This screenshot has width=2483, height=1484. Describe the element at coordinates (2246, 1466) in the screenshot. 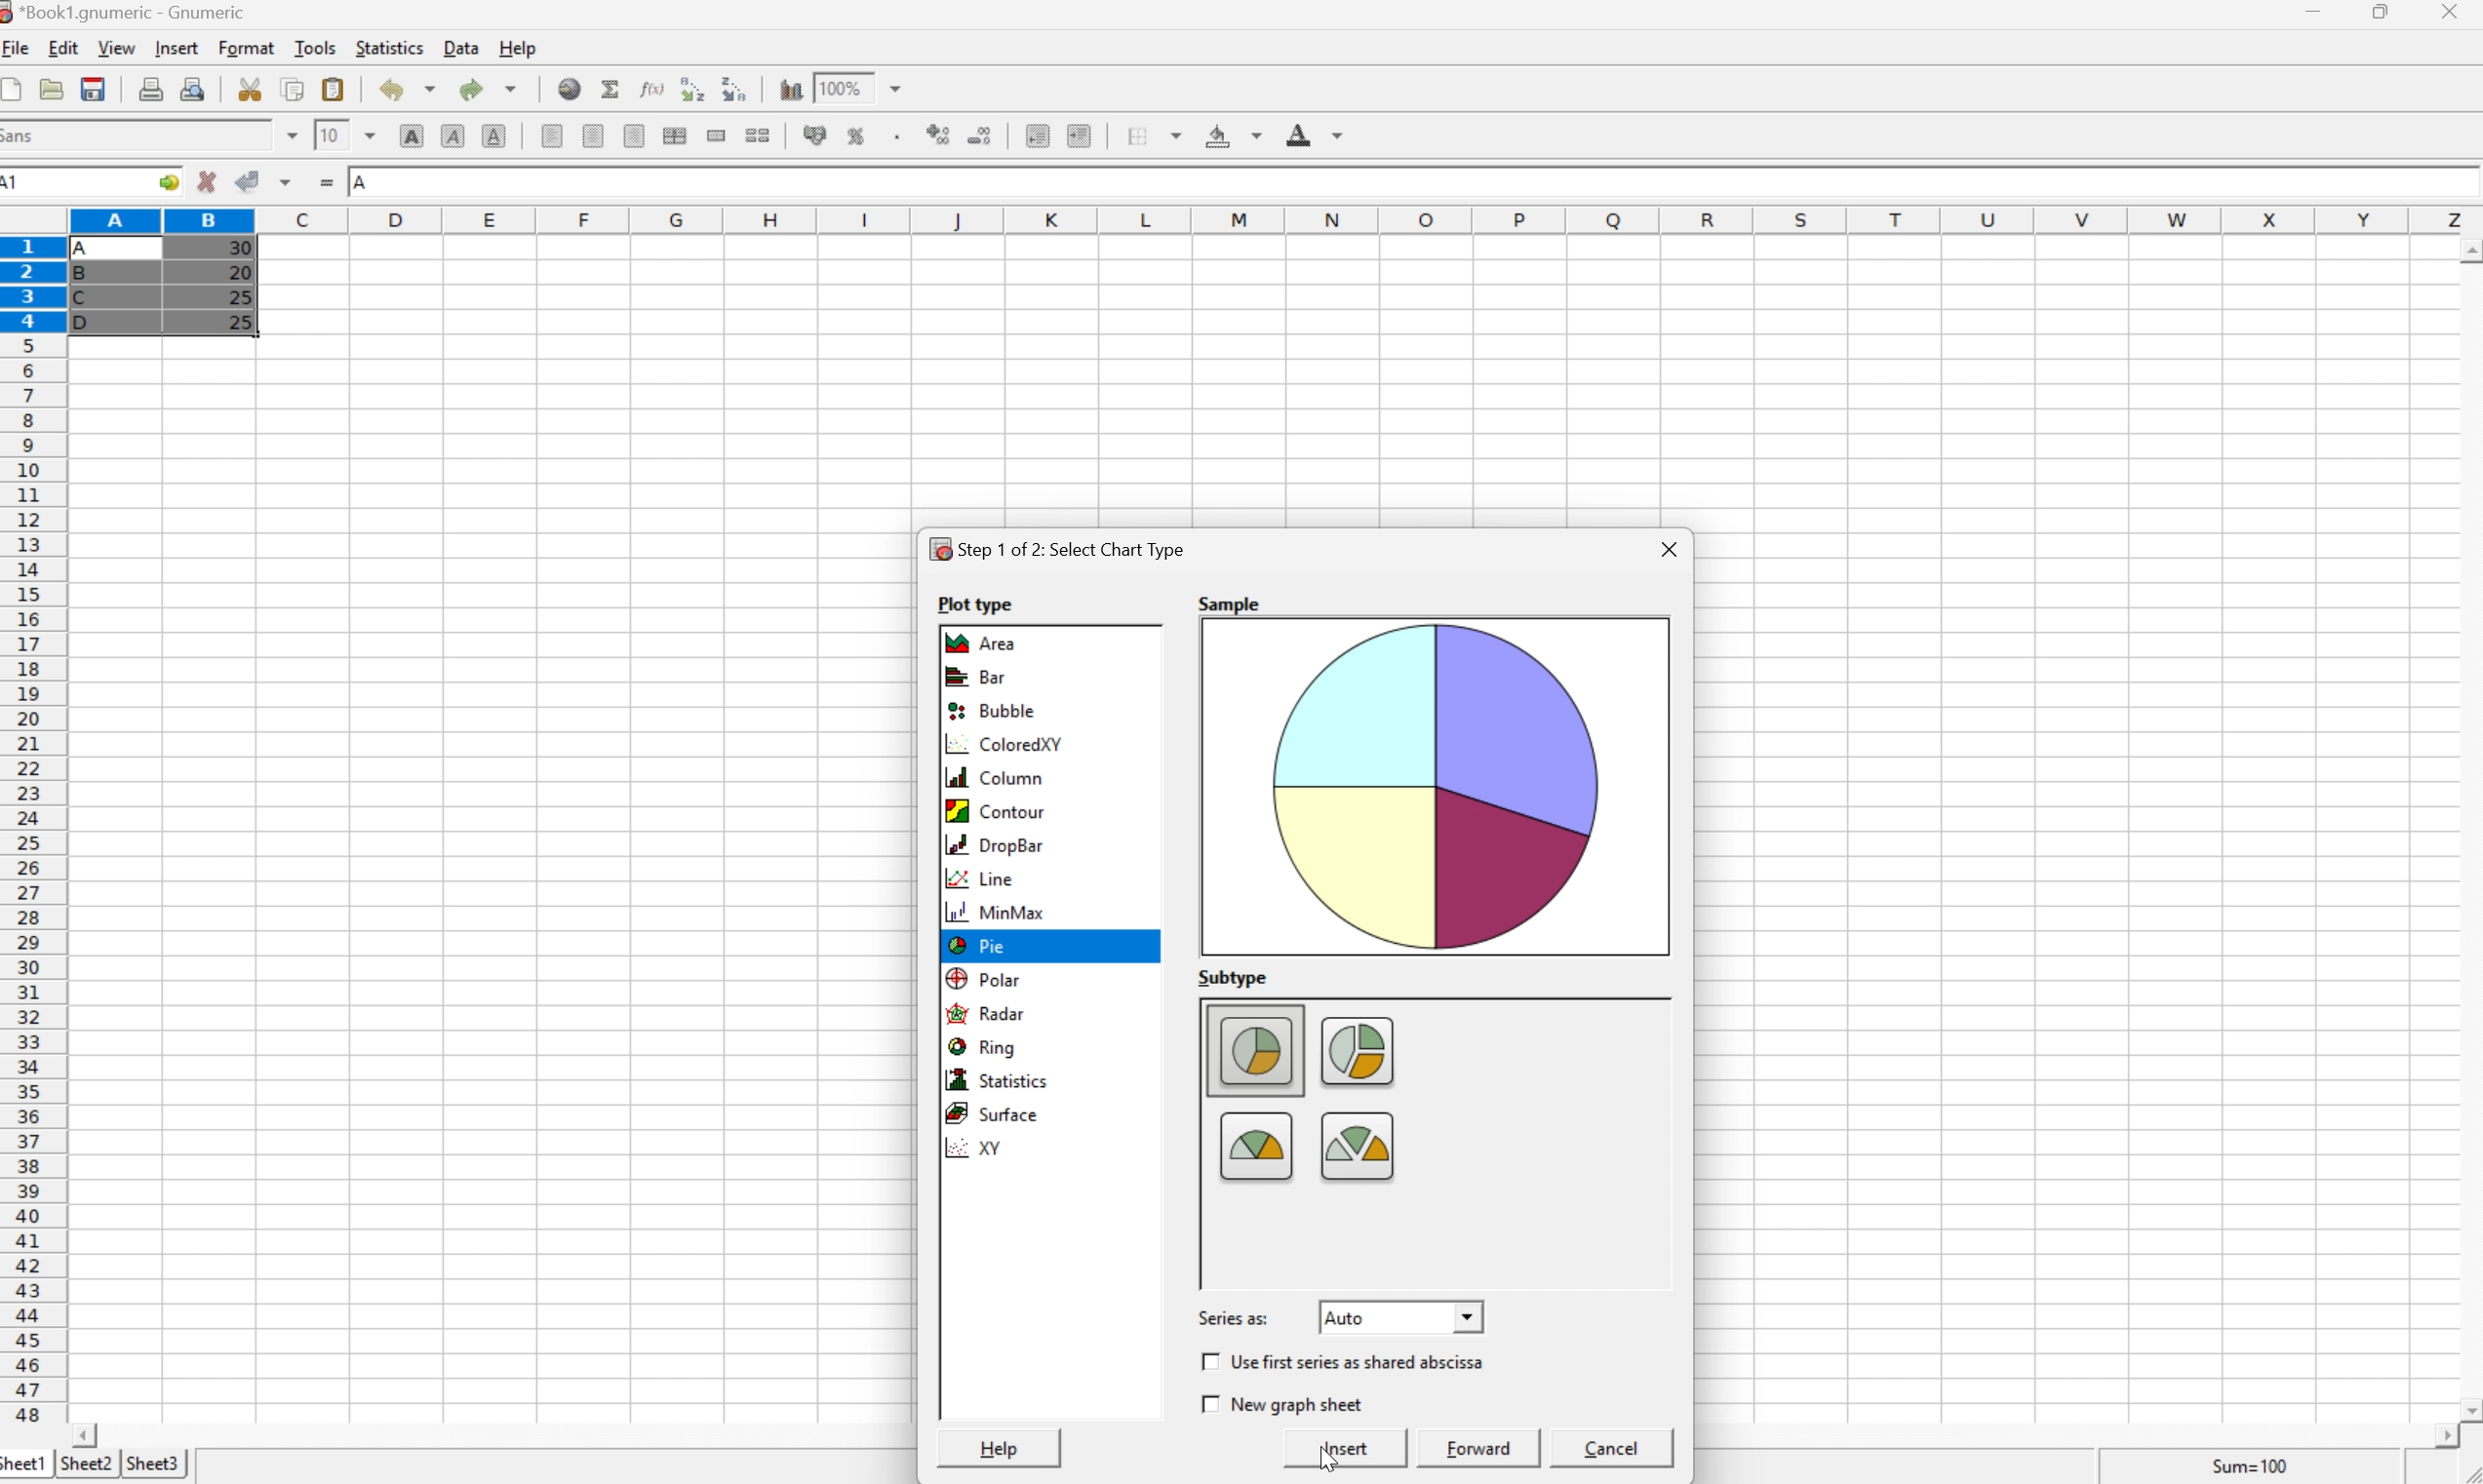

I see `Sum = 0` at that location.